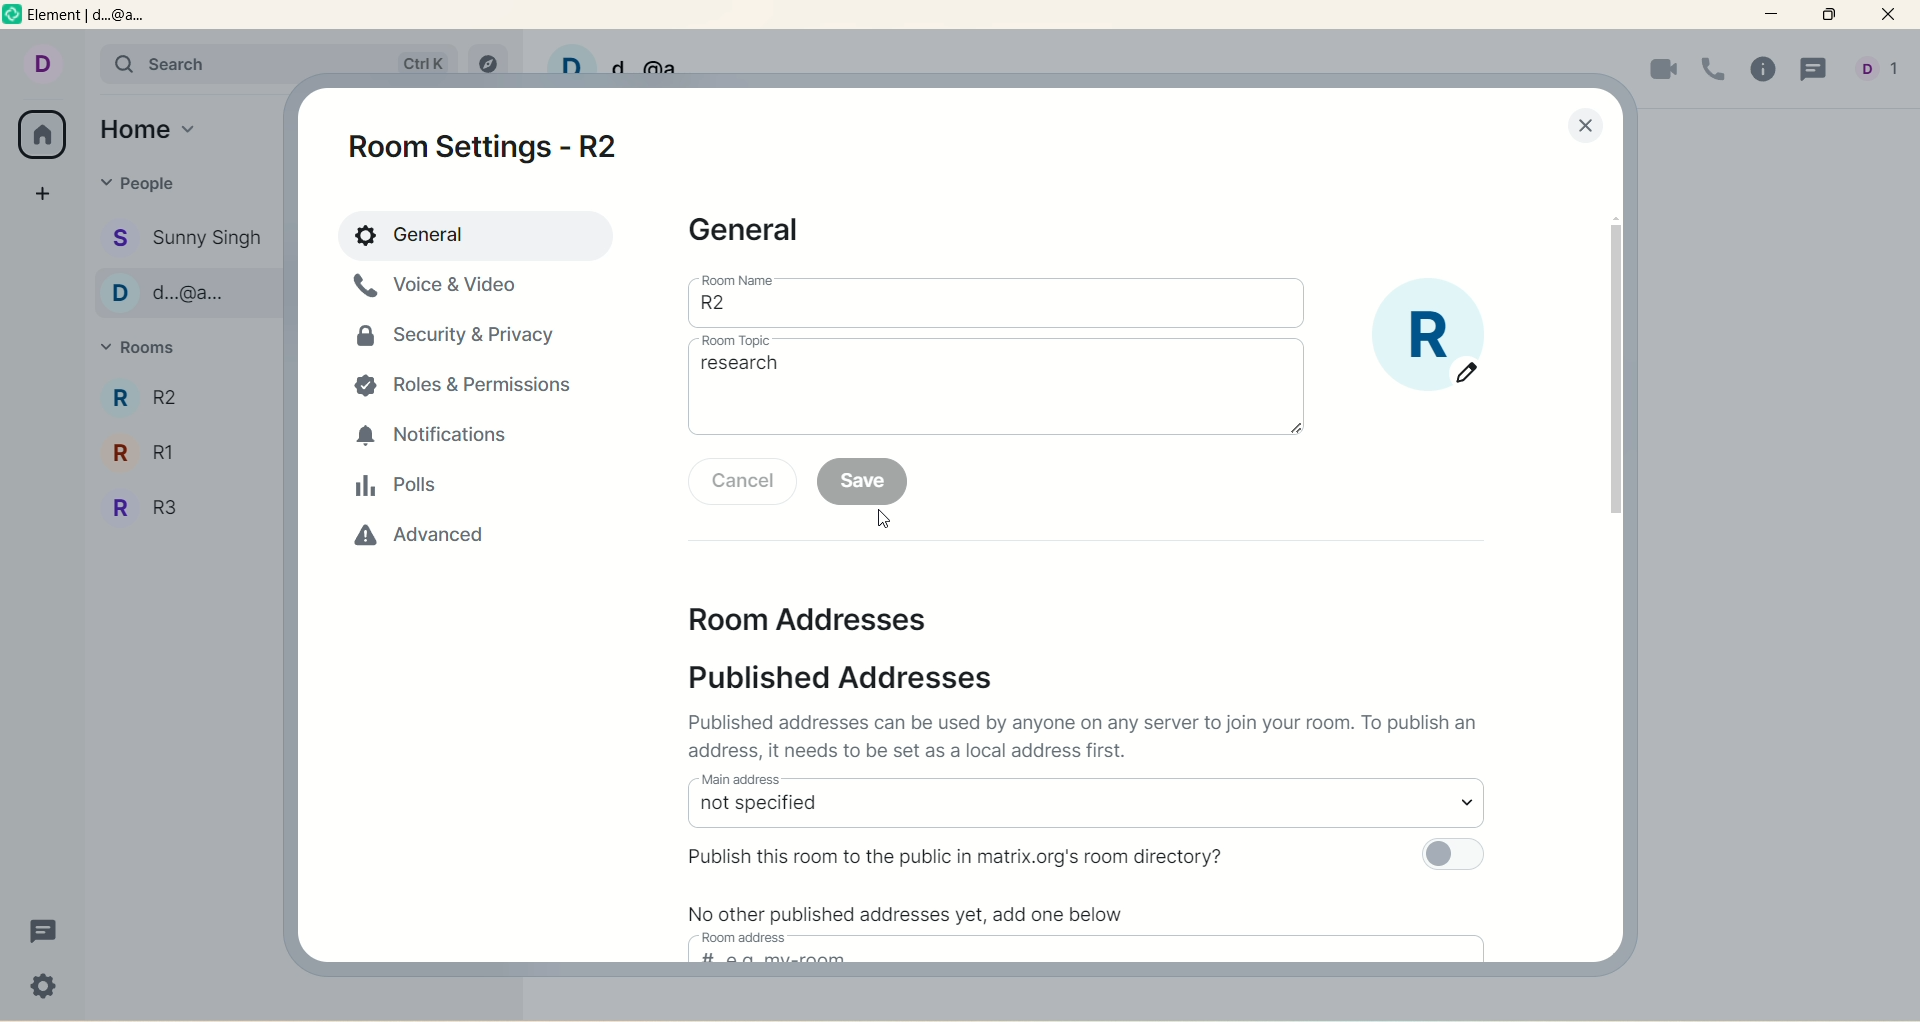  Describe the element at coordinates (1767, 71) in the screenshot. I see `room info` at that location.